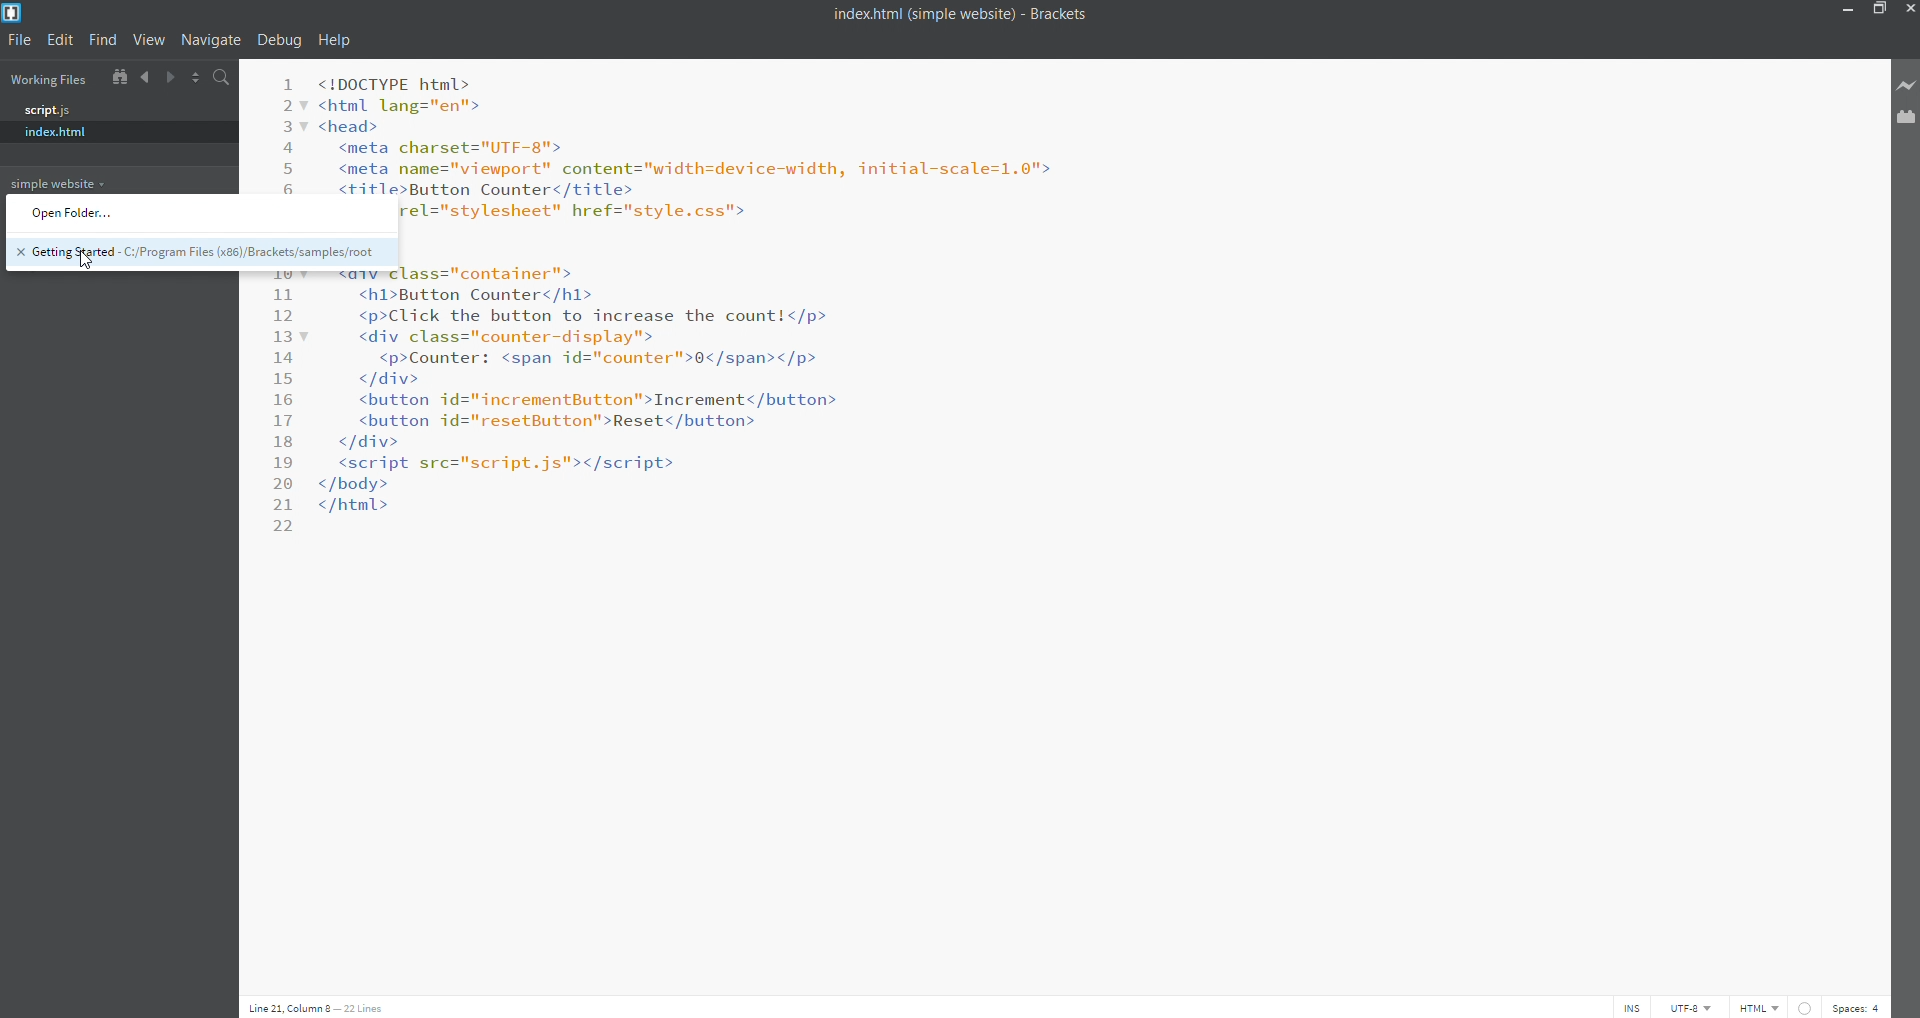 The height and width of the screenshot is (1018, 1920). Describe the element at coordinates (1693, 1006) in the screenshot. I see `encoding: UTF-8` at that location.